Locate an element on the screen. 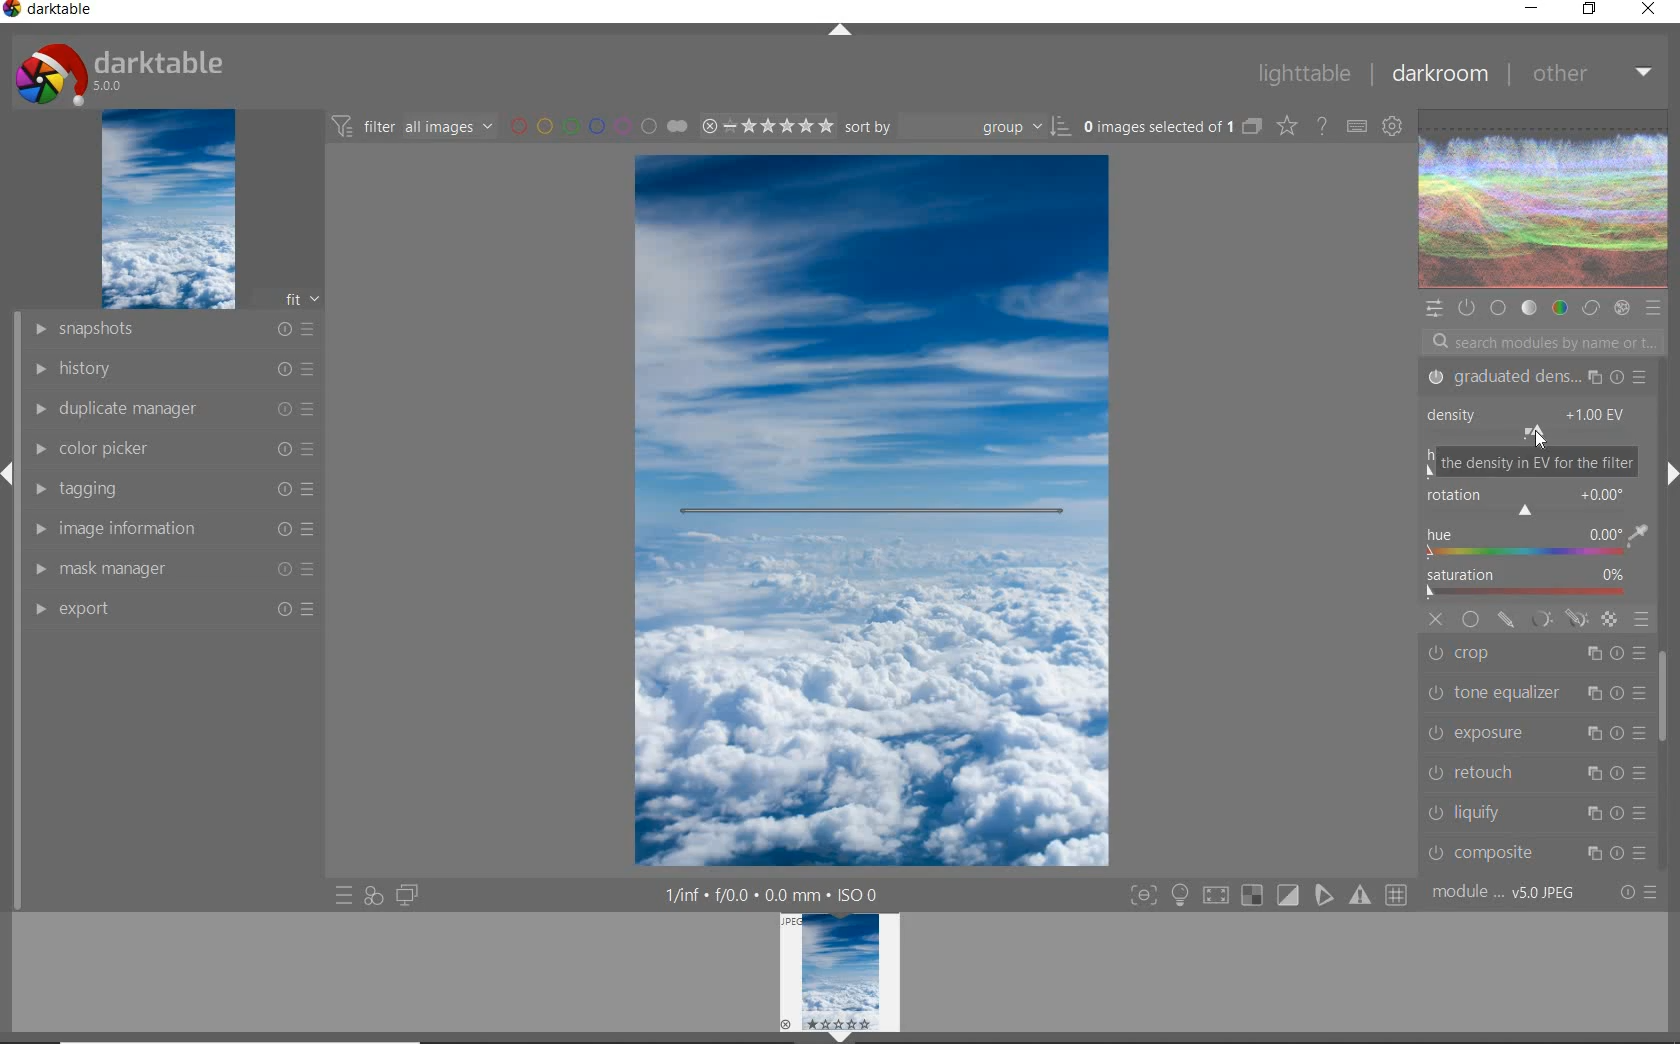  SATURATION is located at coordinates (1534, 585).